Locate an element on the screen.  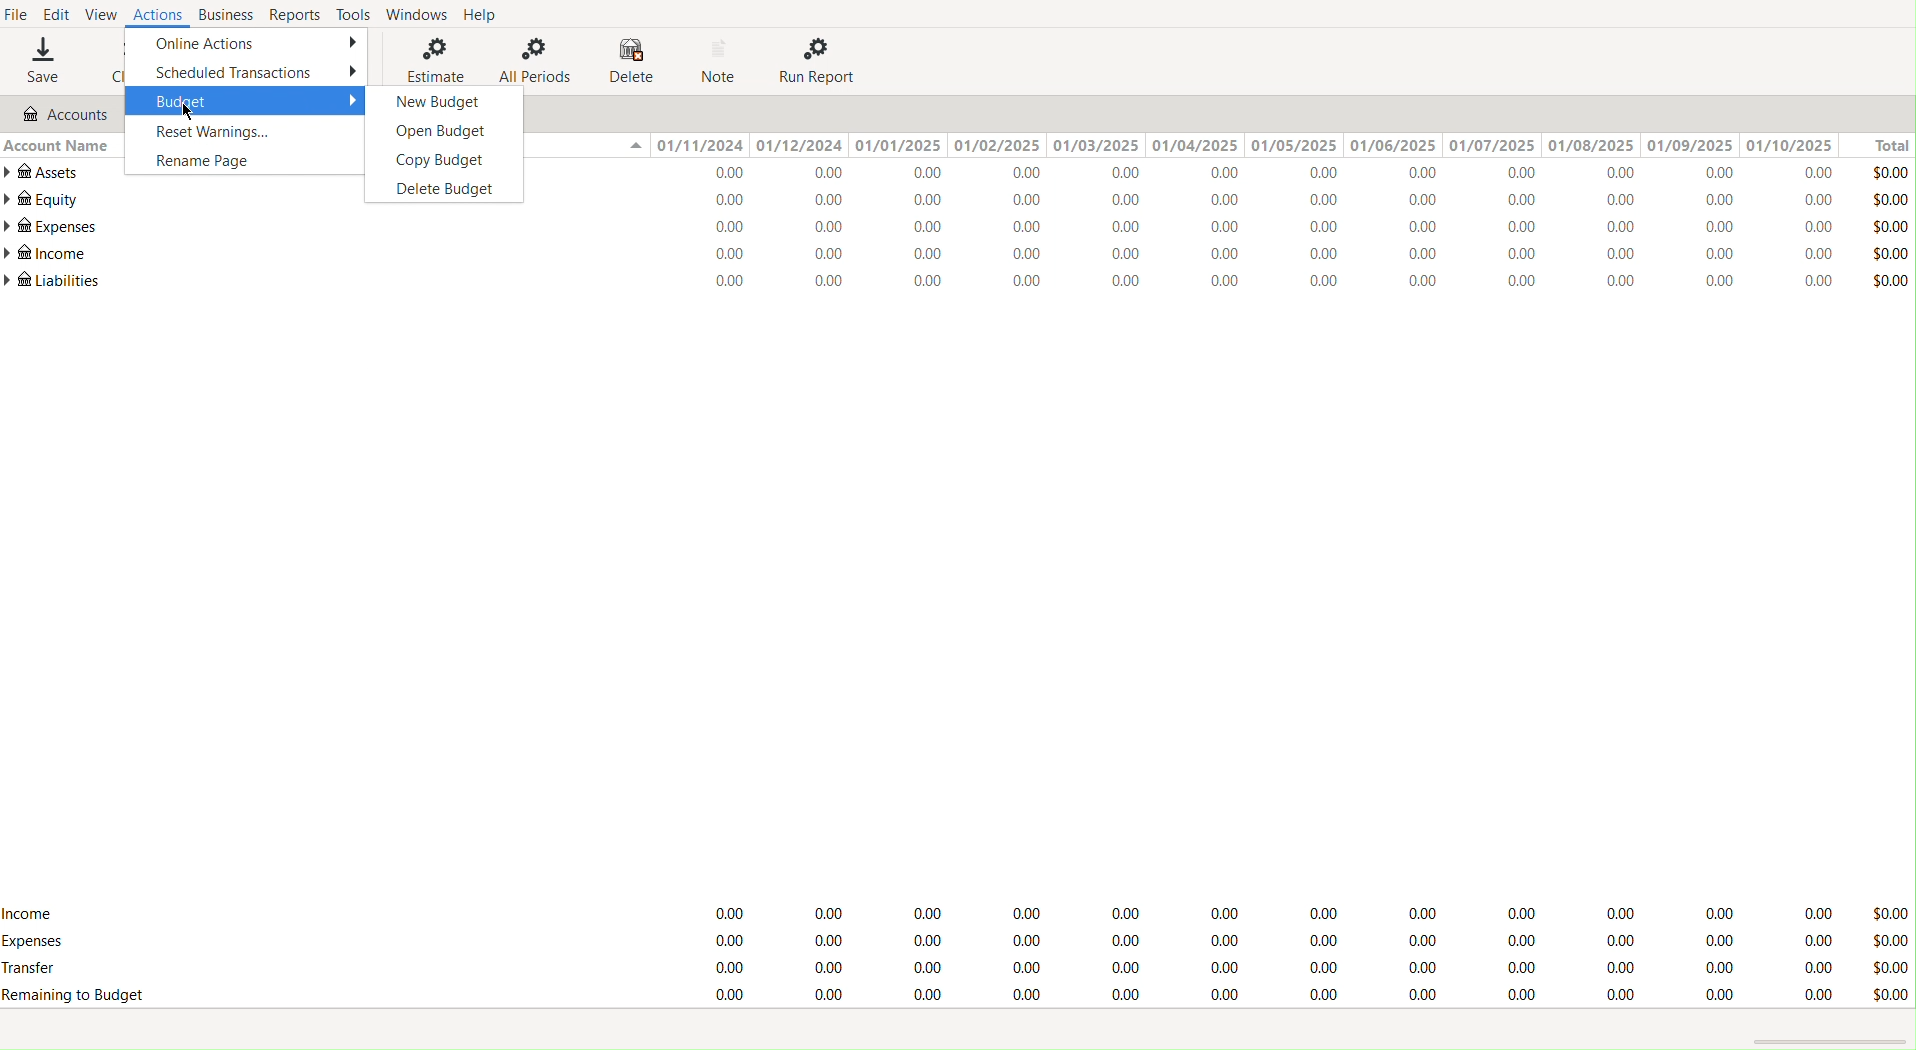
Assets is located at coordinates (46, 172).